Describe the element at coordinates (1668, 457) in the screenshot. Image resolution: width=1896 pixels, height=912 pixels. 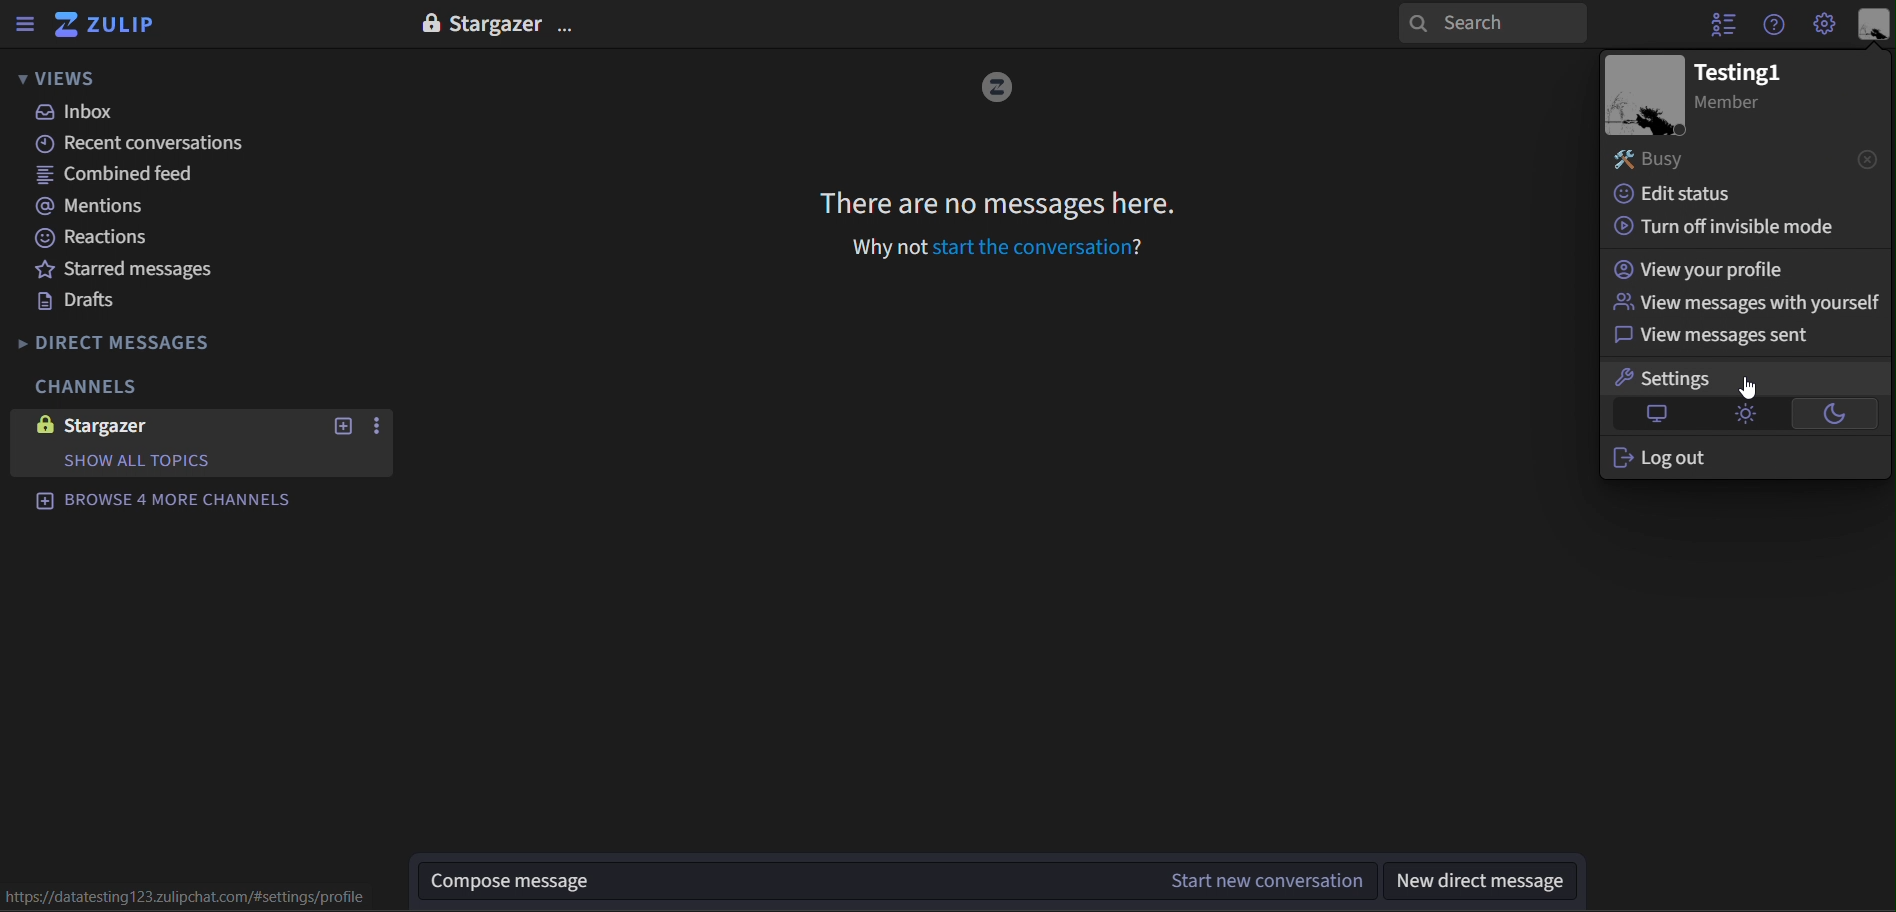
I see `log out` at that location.